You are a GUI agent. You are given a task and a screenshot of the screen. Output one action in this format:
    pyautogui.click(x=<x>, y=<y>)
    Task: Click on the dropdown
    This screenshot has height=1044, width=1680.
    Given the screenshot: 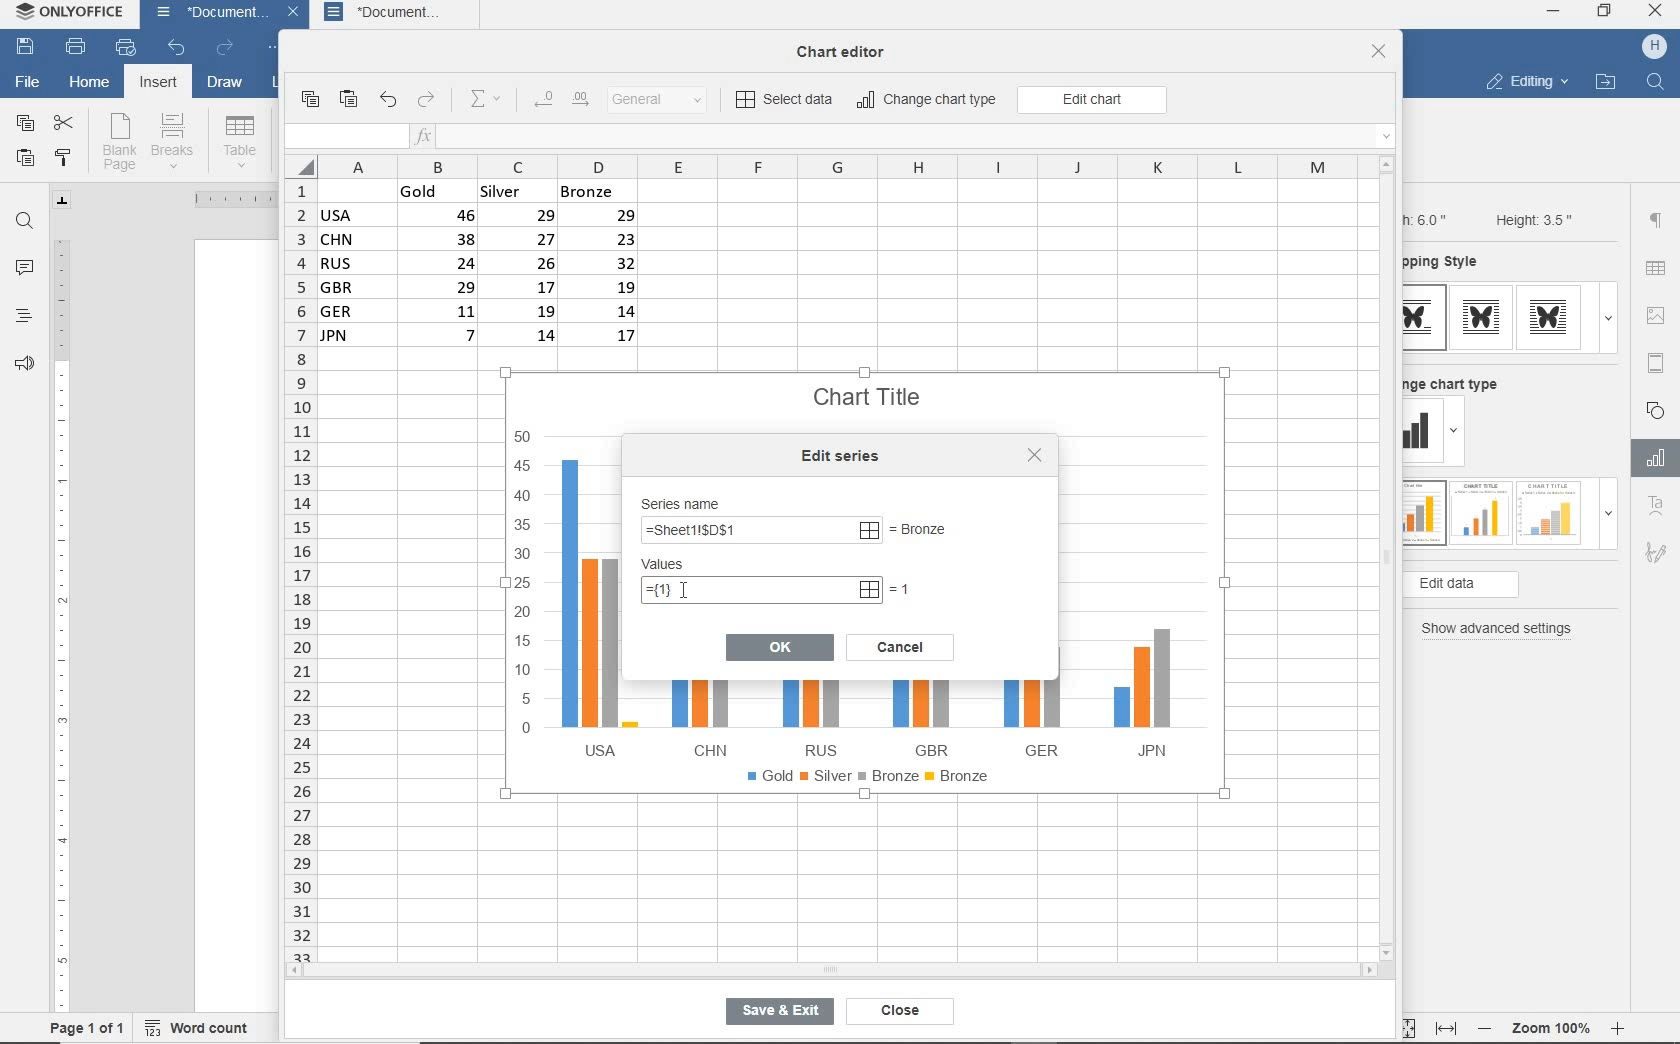 What is the action you would take?
    pyautogui.click(x=1608, y=318)
    